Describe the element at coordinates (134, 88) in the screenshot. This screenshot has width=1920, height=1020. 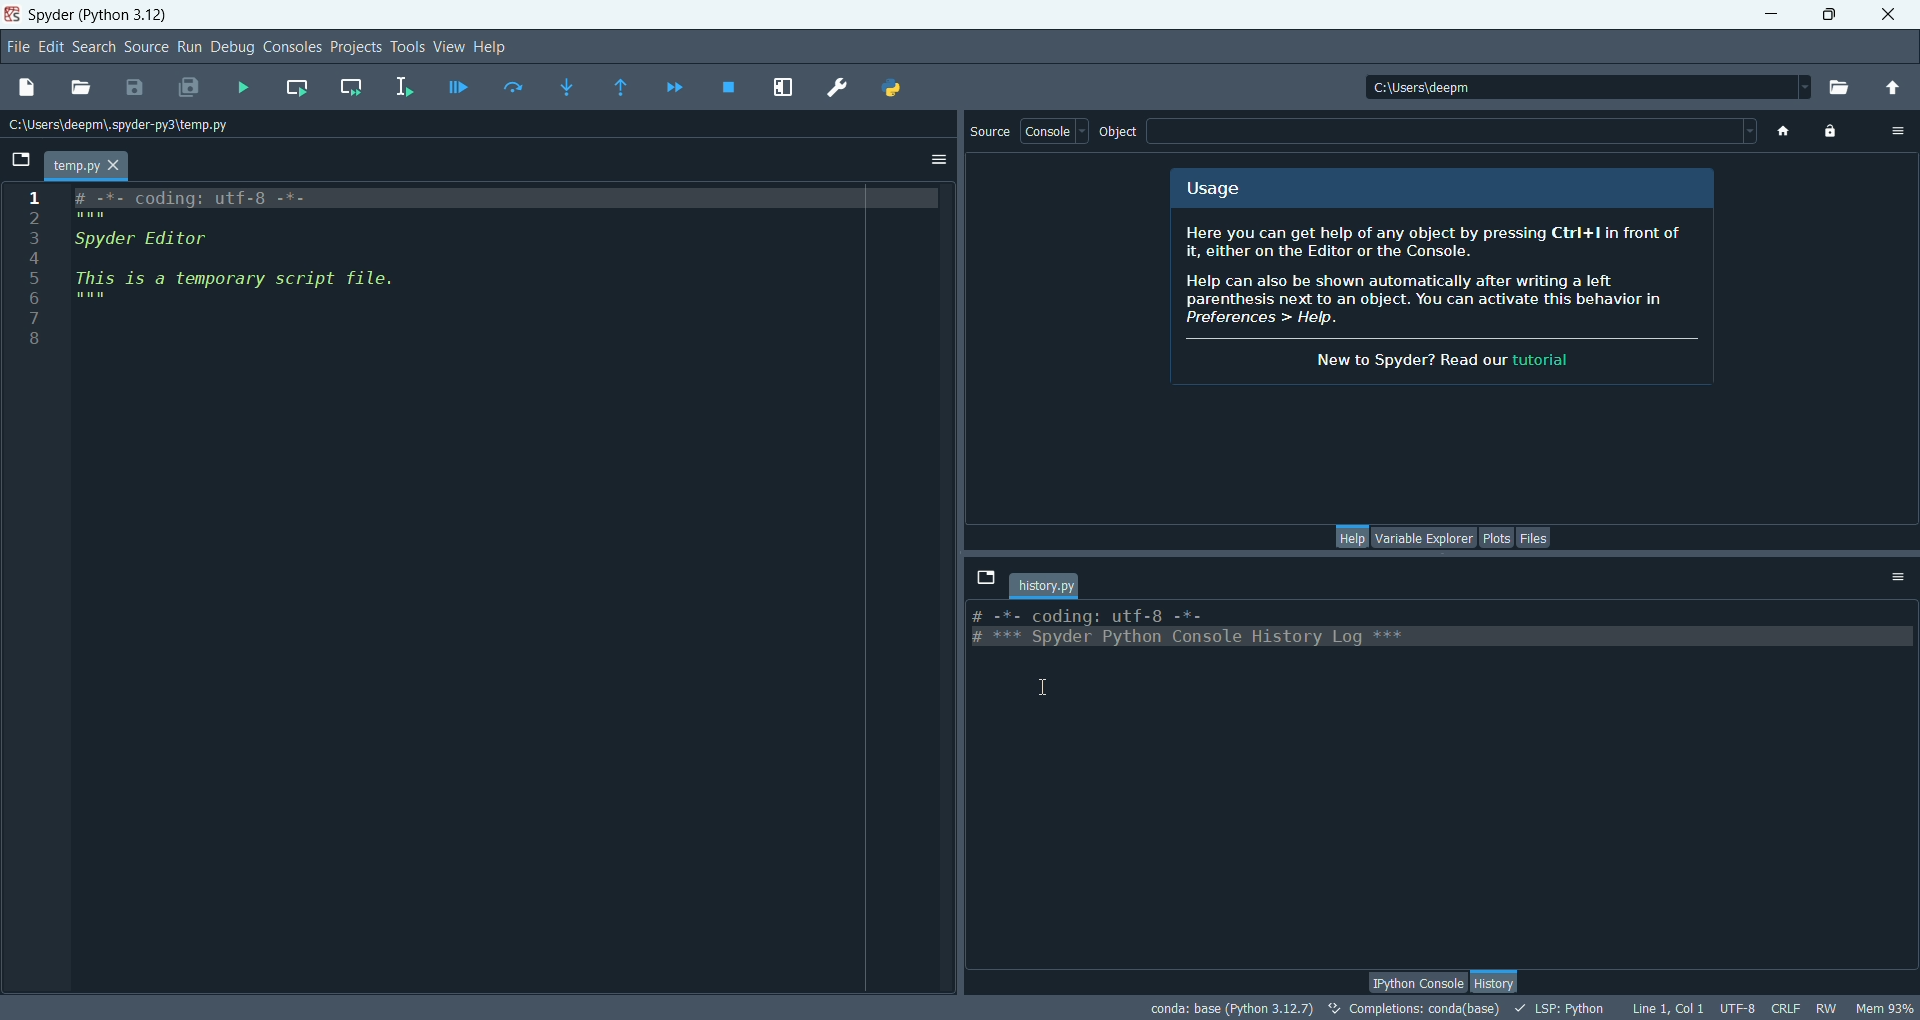
I see `save` at that location.